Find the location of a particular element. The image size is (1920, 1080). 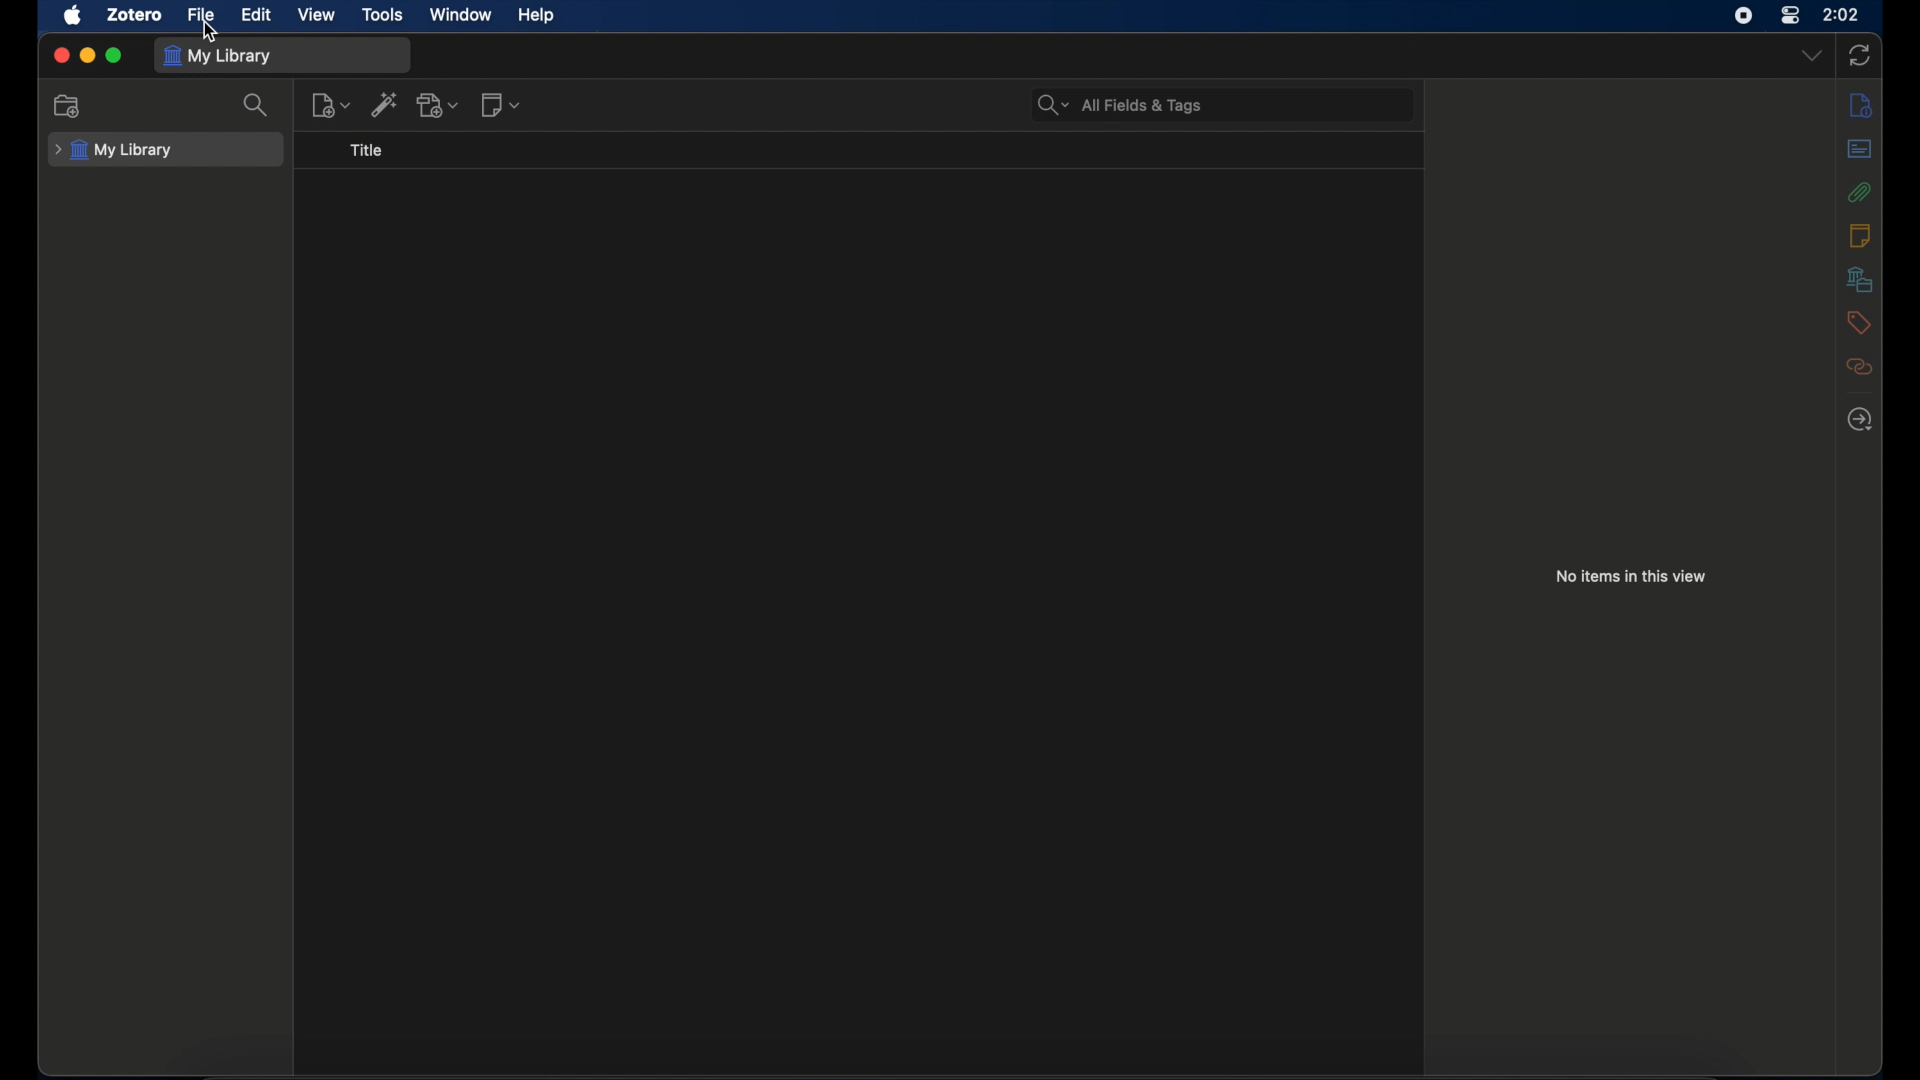

close is located at coordinates (60, 53).